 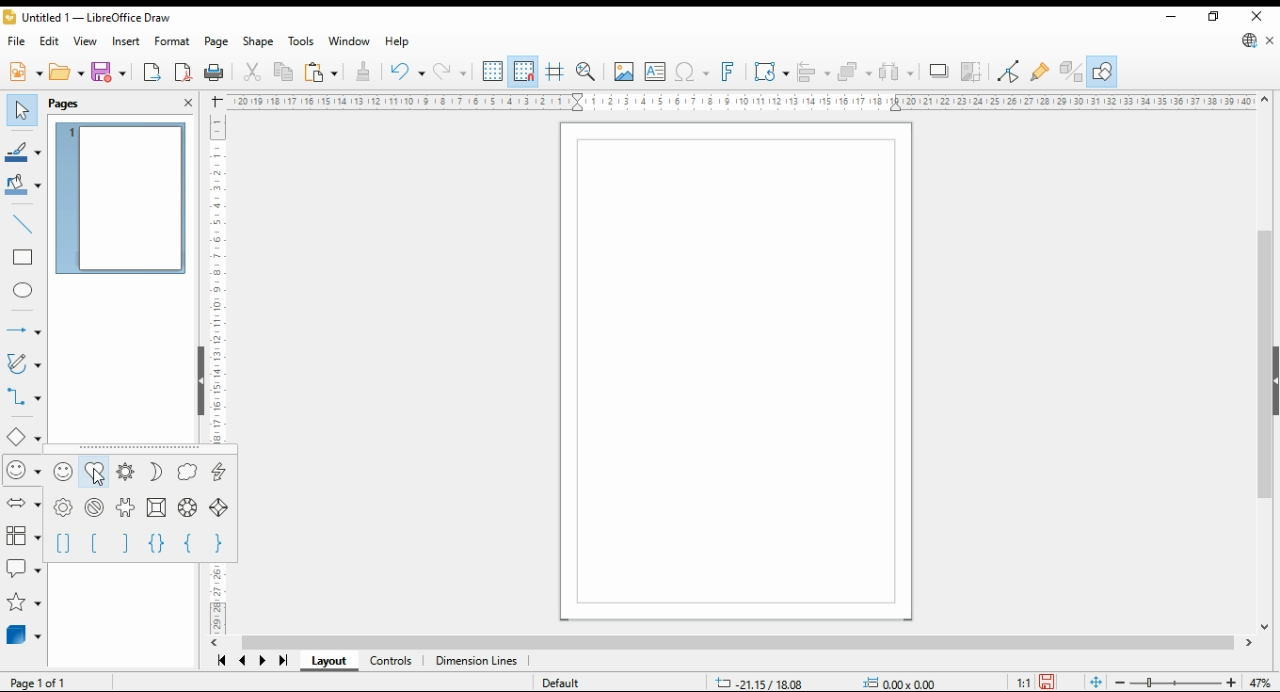 What do you see at coordinates (252, 72) in the screenshot?
I see `cut` at bounding box center [252, 72].